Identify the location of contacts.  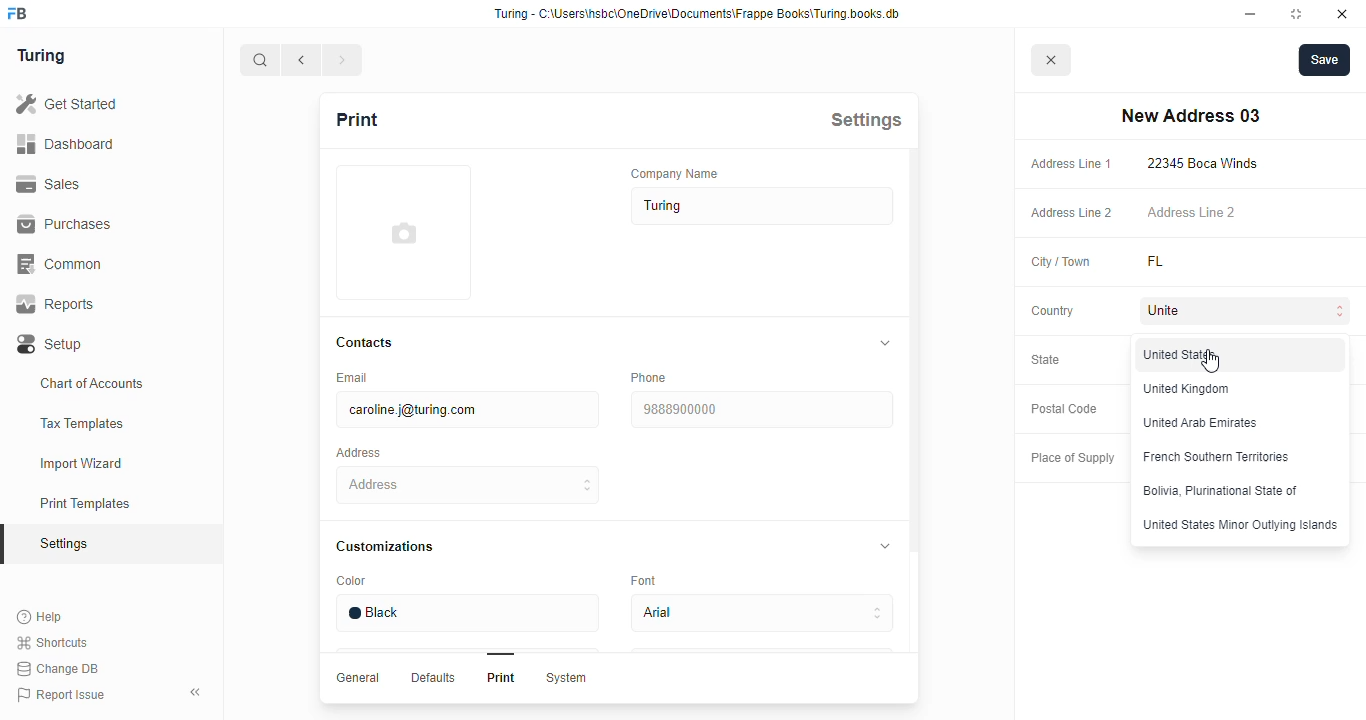
(366, 343).